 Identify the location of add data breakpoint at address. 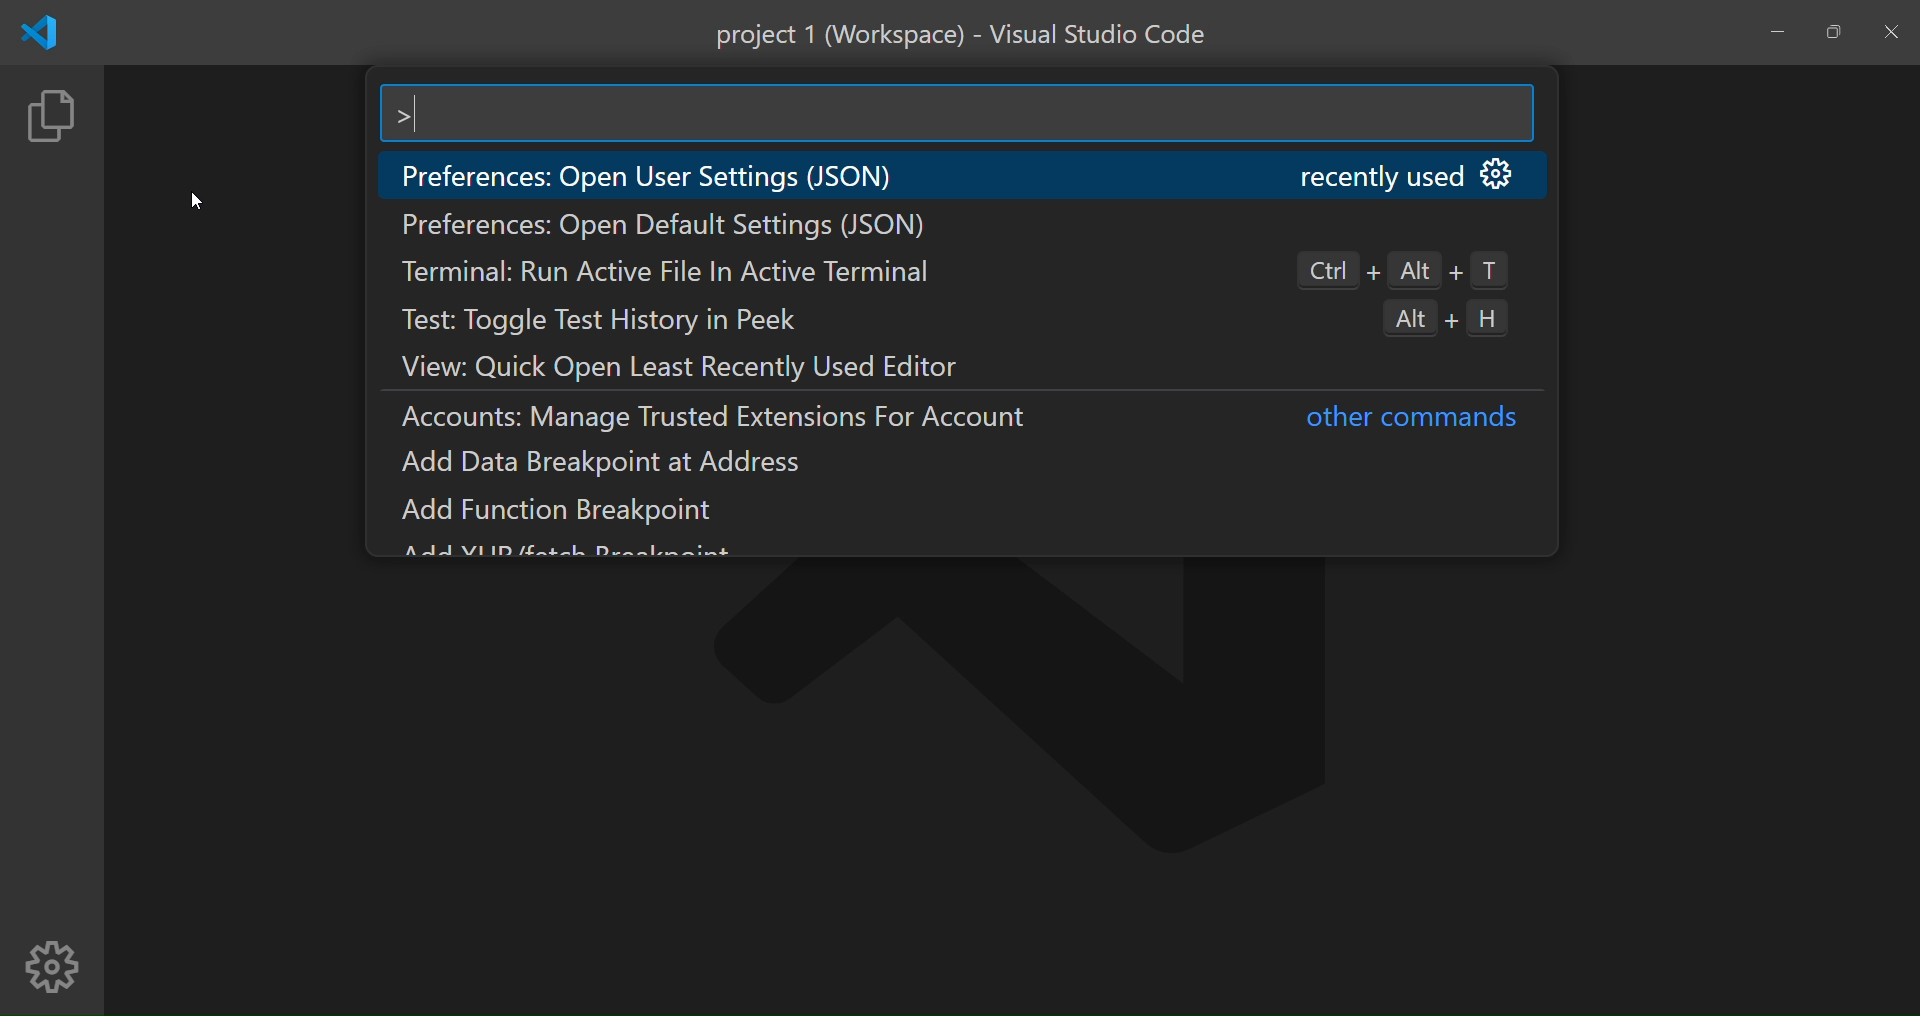
(613, 464).